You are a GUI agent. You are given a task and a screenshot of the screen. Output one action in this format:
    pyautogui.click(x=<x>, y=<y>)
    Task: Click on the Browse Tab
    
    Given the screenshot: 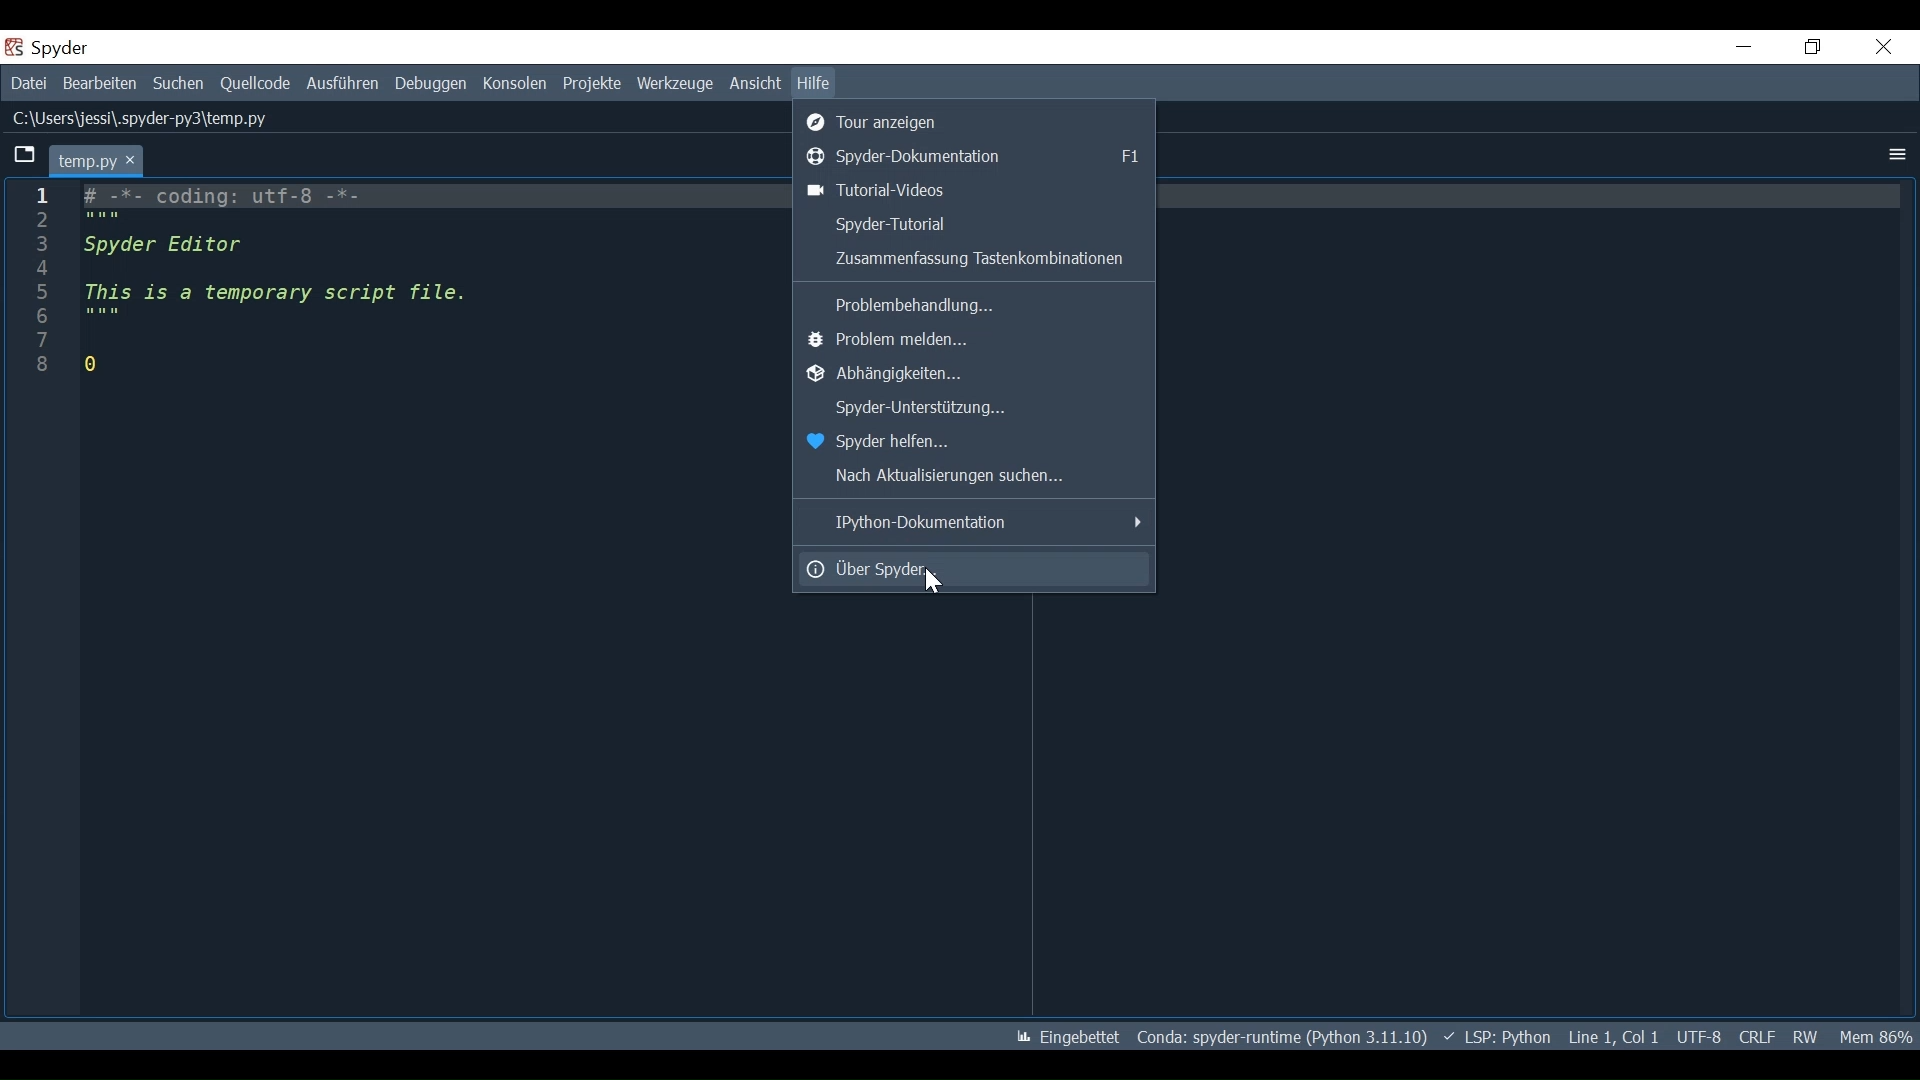 What is the action you would take?
    pyautogui.click(x=23, y=157)
    